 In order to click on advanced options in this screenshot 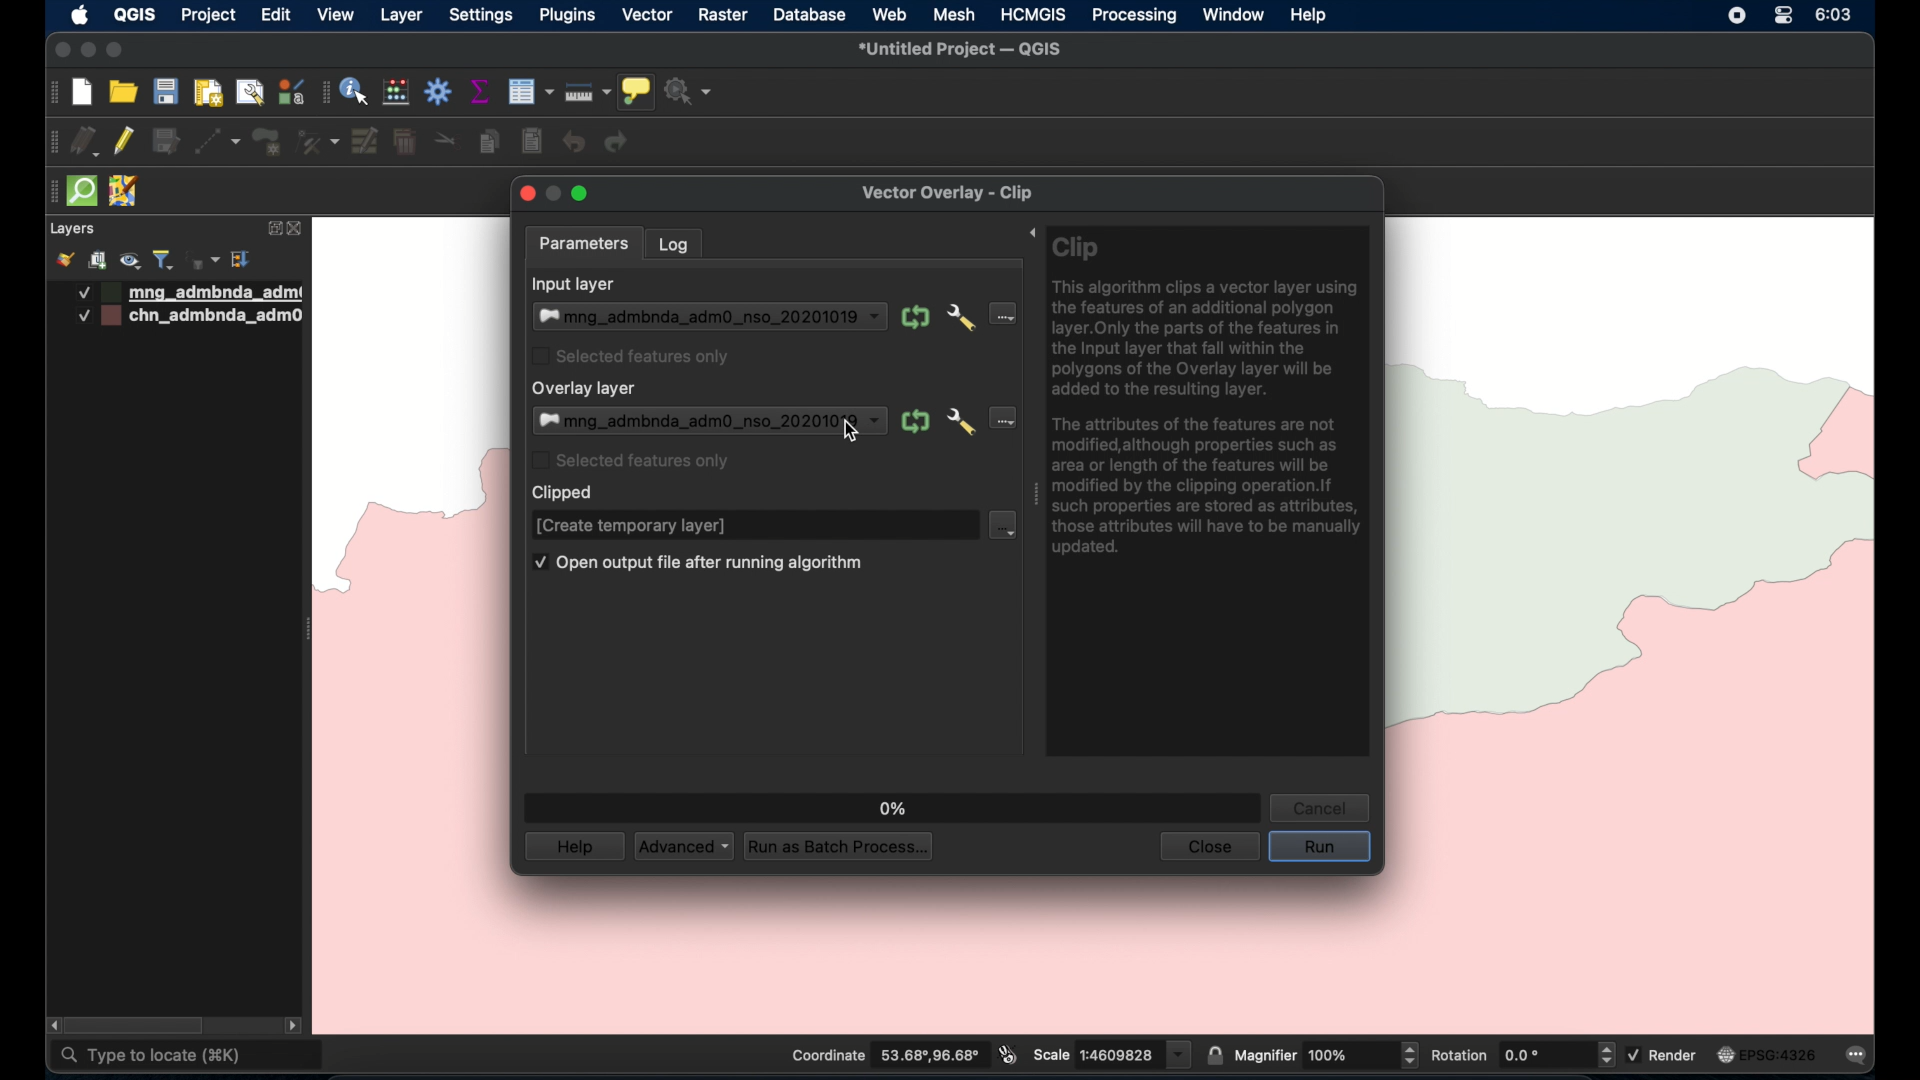, I will do `click(959, 421)`.